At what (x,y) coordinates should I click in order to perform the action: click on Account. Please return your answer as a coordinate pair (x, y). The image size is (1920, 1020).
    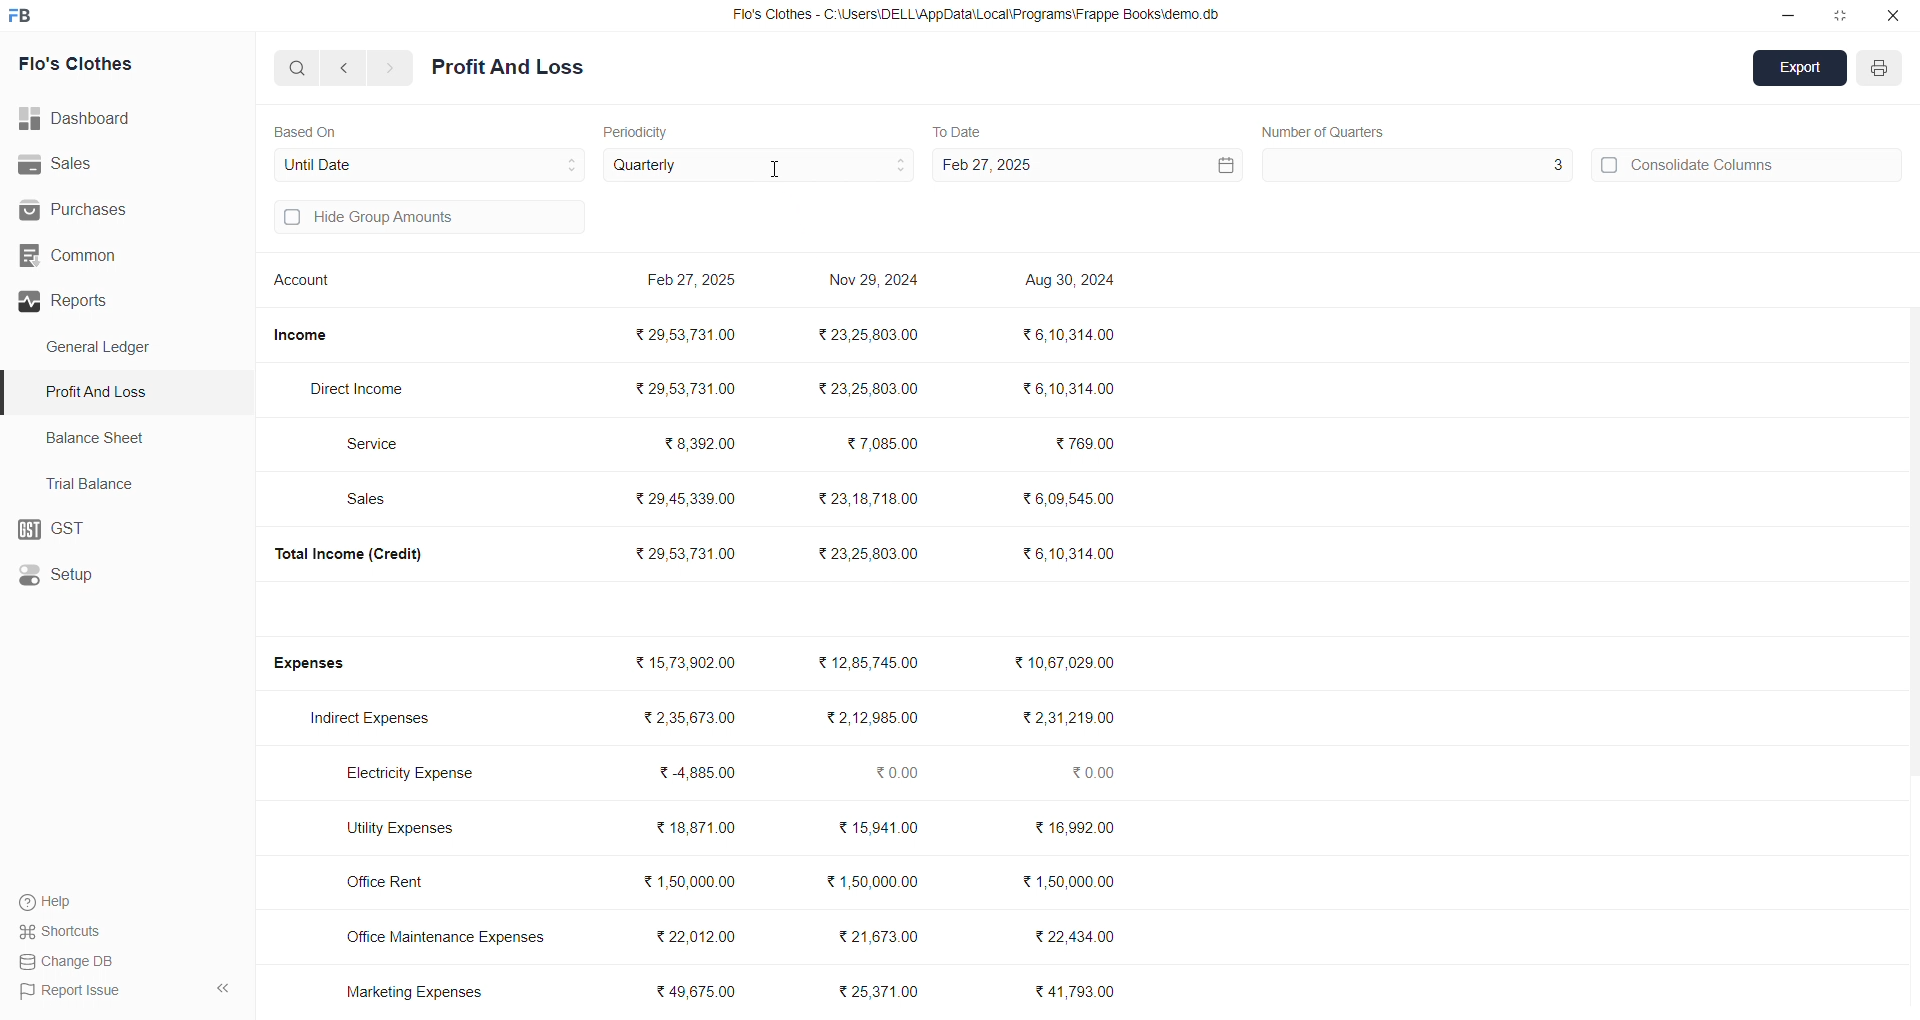
    Looking at the image, I should click on (307, 283).